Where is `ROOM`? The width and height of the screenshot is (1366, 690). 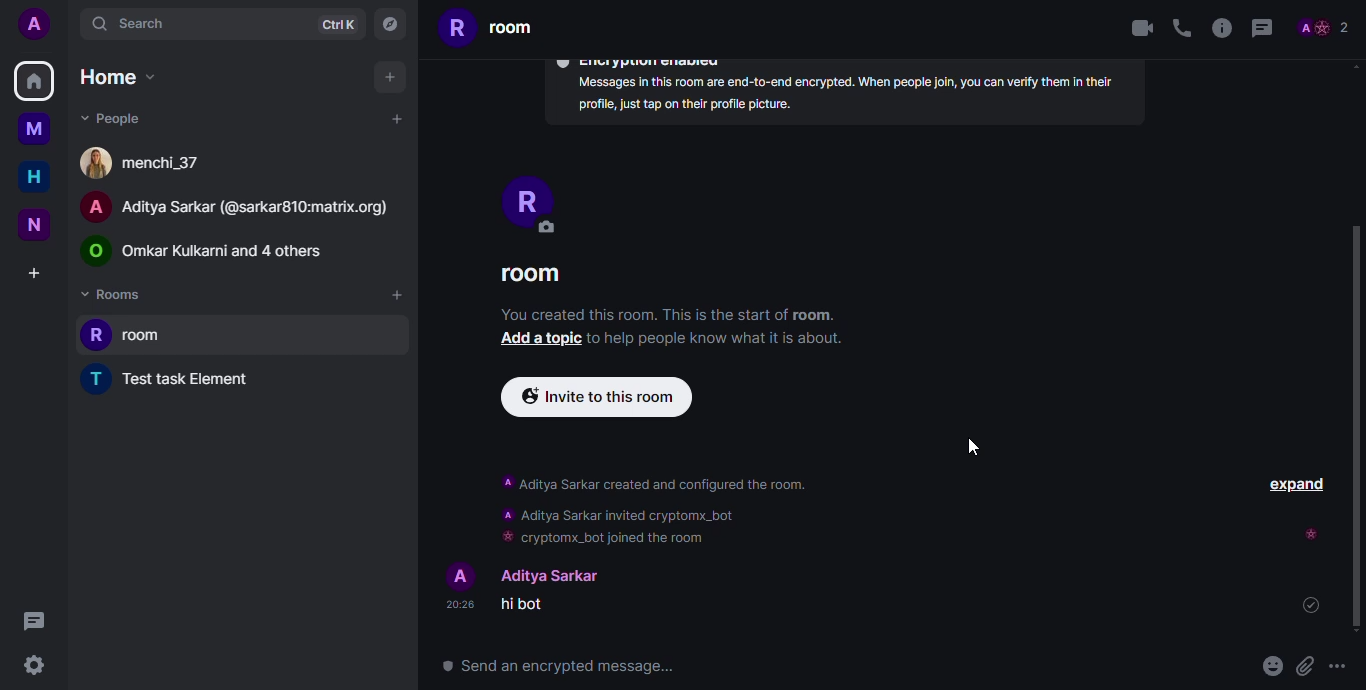 ROOM is located at coordinates (542, 274).